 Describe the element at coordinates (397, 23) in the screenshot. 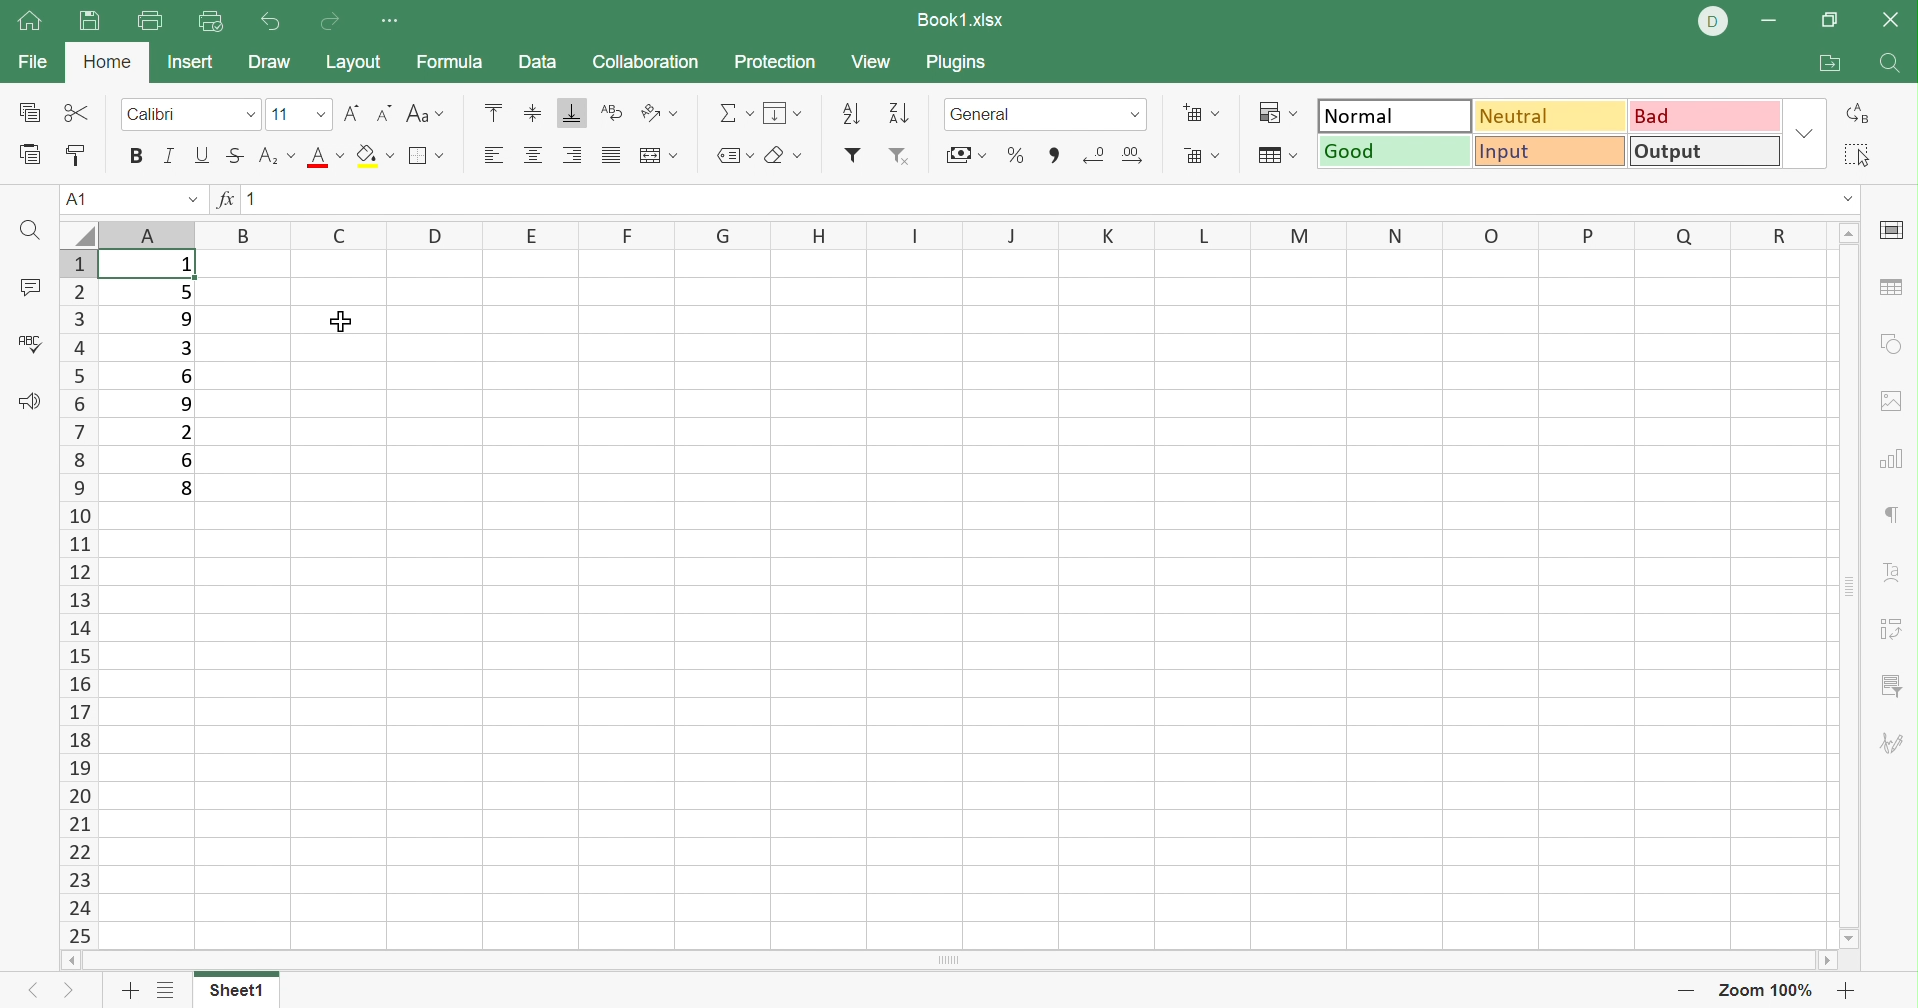

I see `Customize quick access toolbar` at that location.